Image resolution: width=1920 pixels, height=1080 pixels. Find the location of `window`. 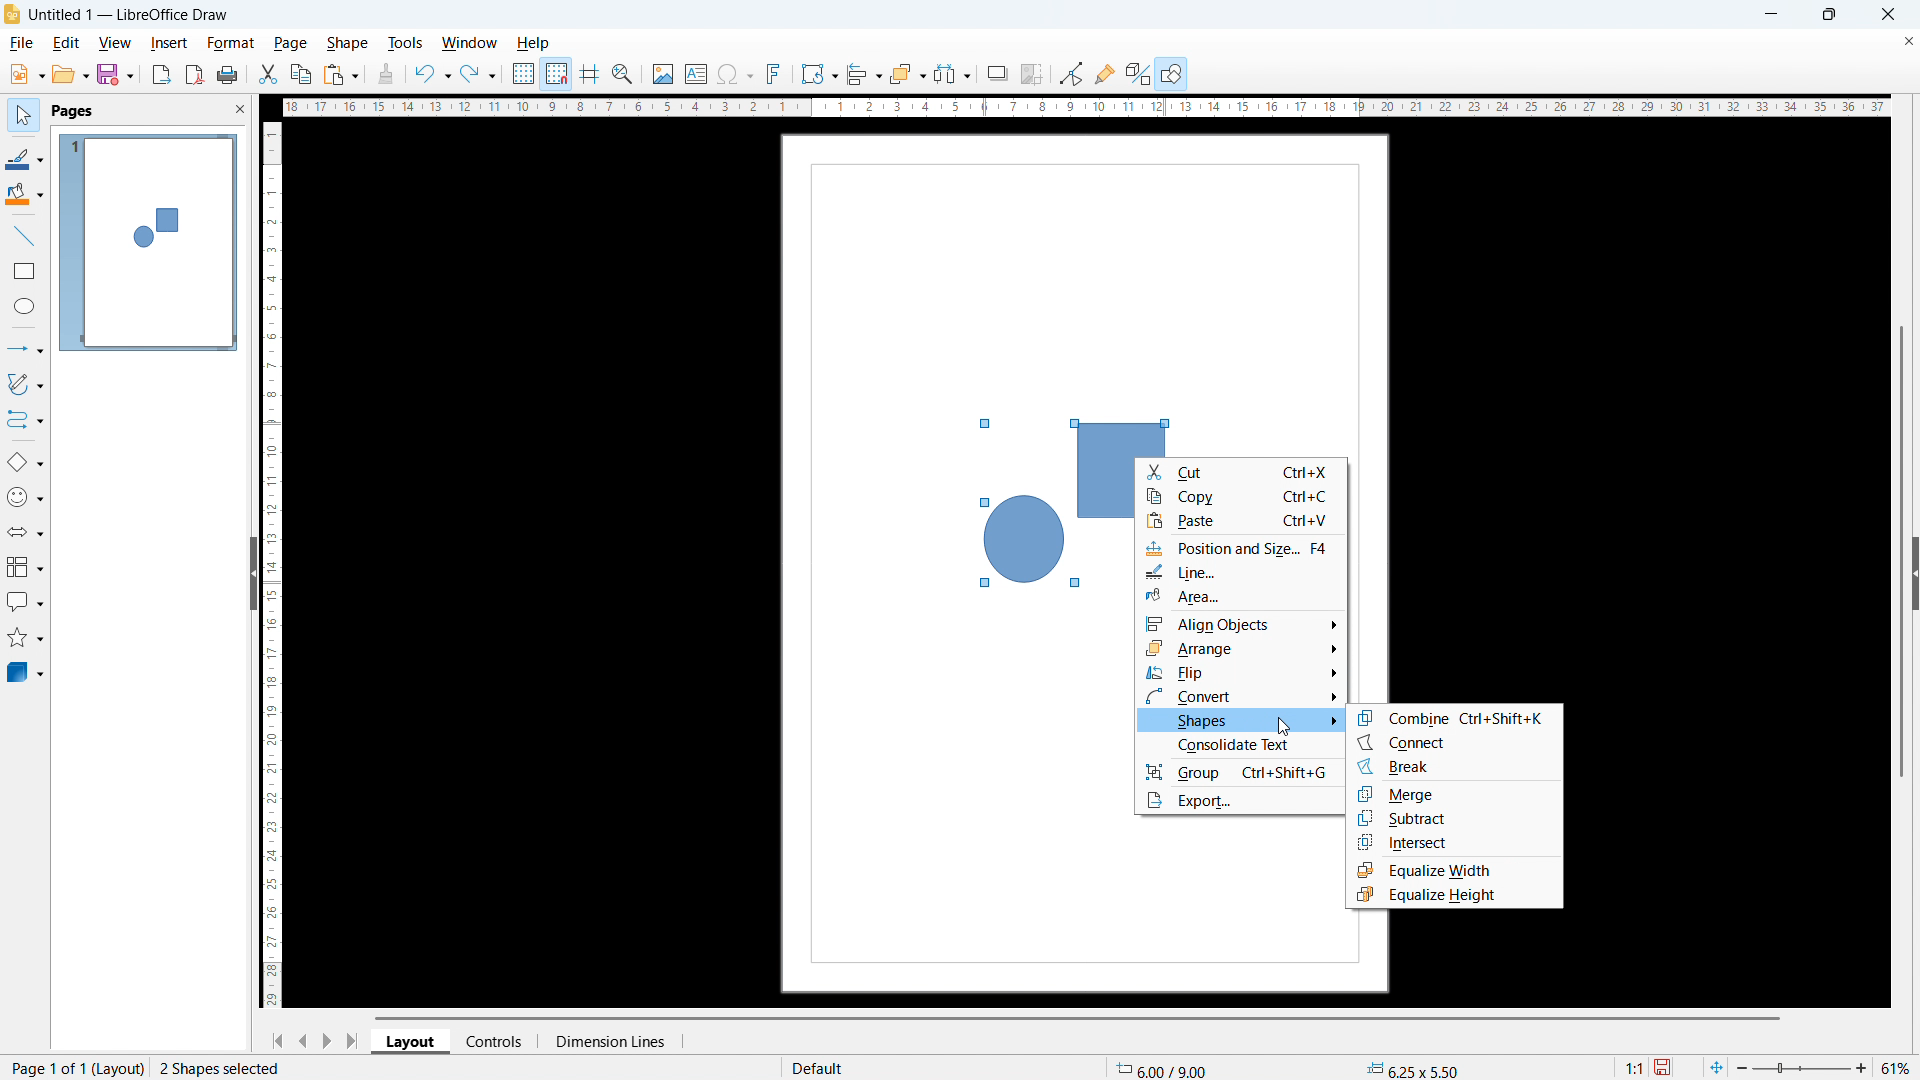

window is located at coordinates (470, 43).